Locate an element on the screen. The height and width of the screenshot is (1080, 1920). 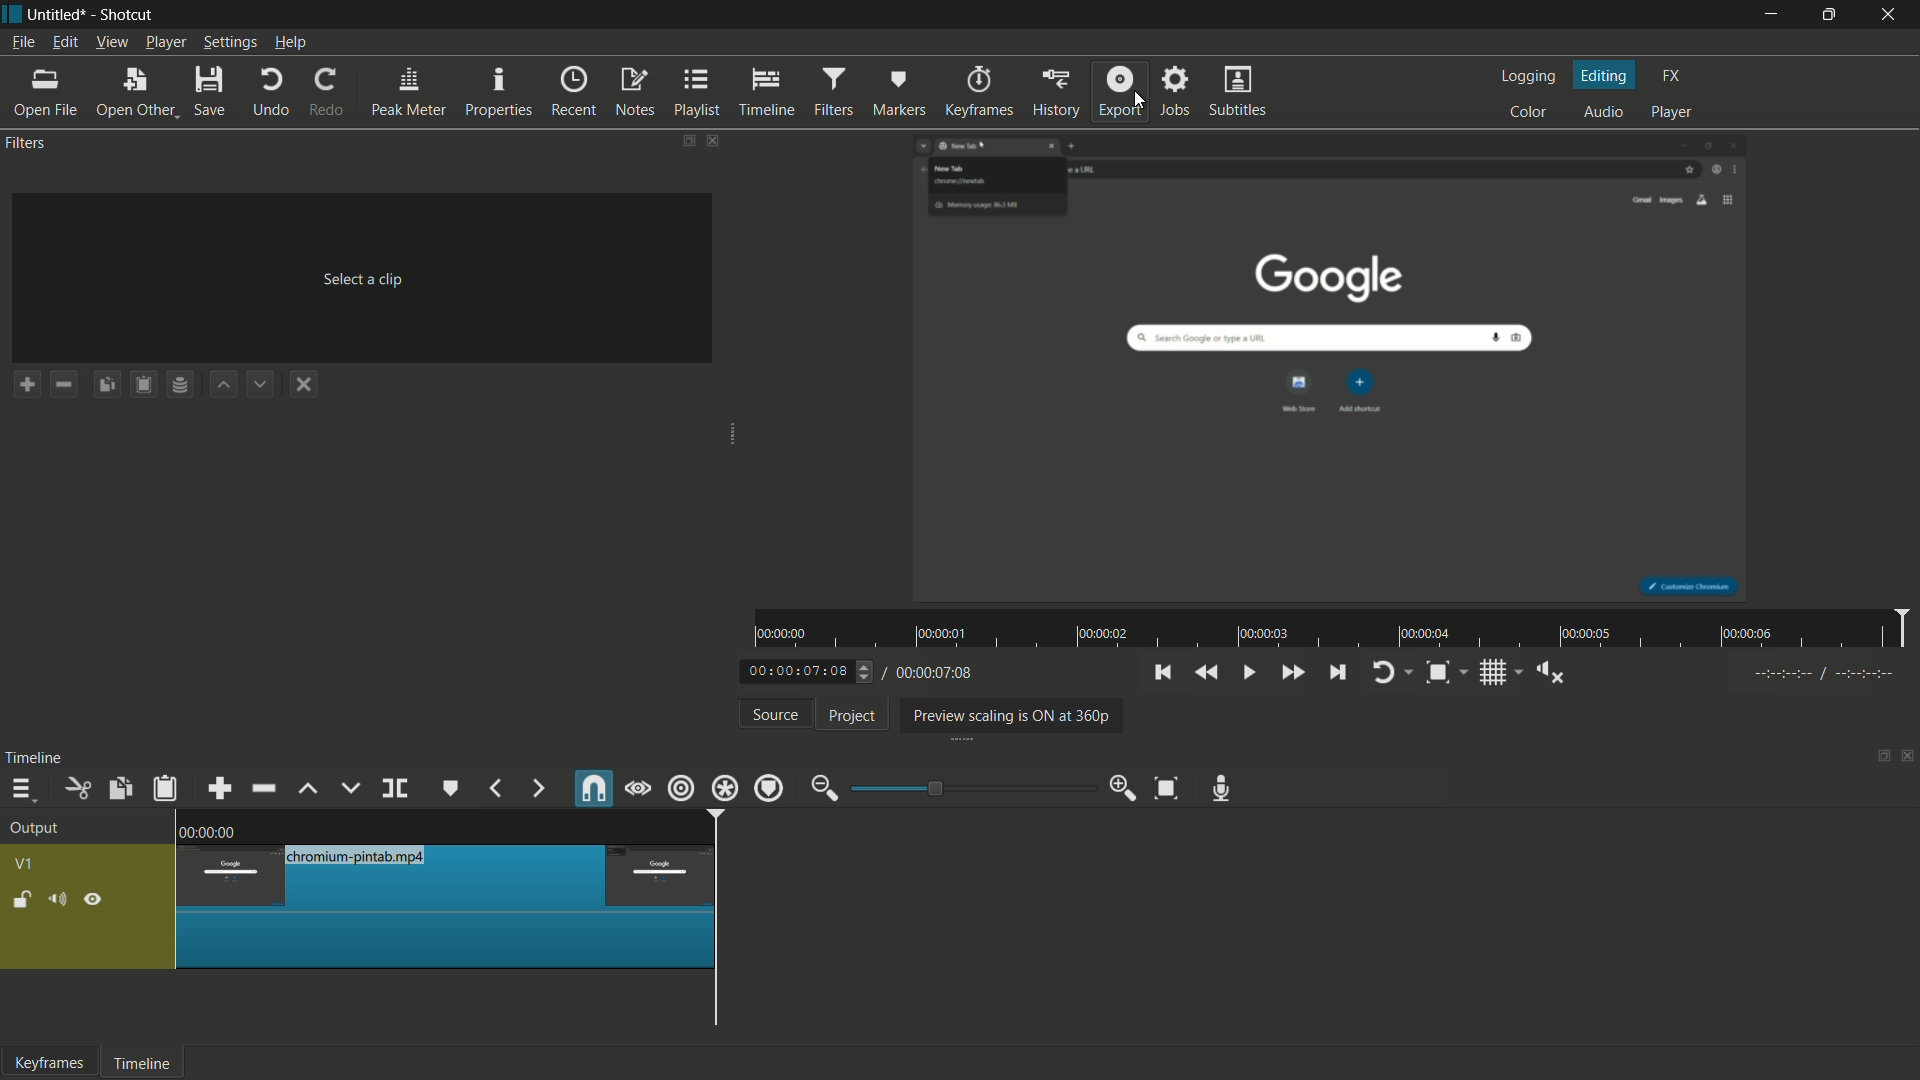
file menu is located at coordinates (22, 42).